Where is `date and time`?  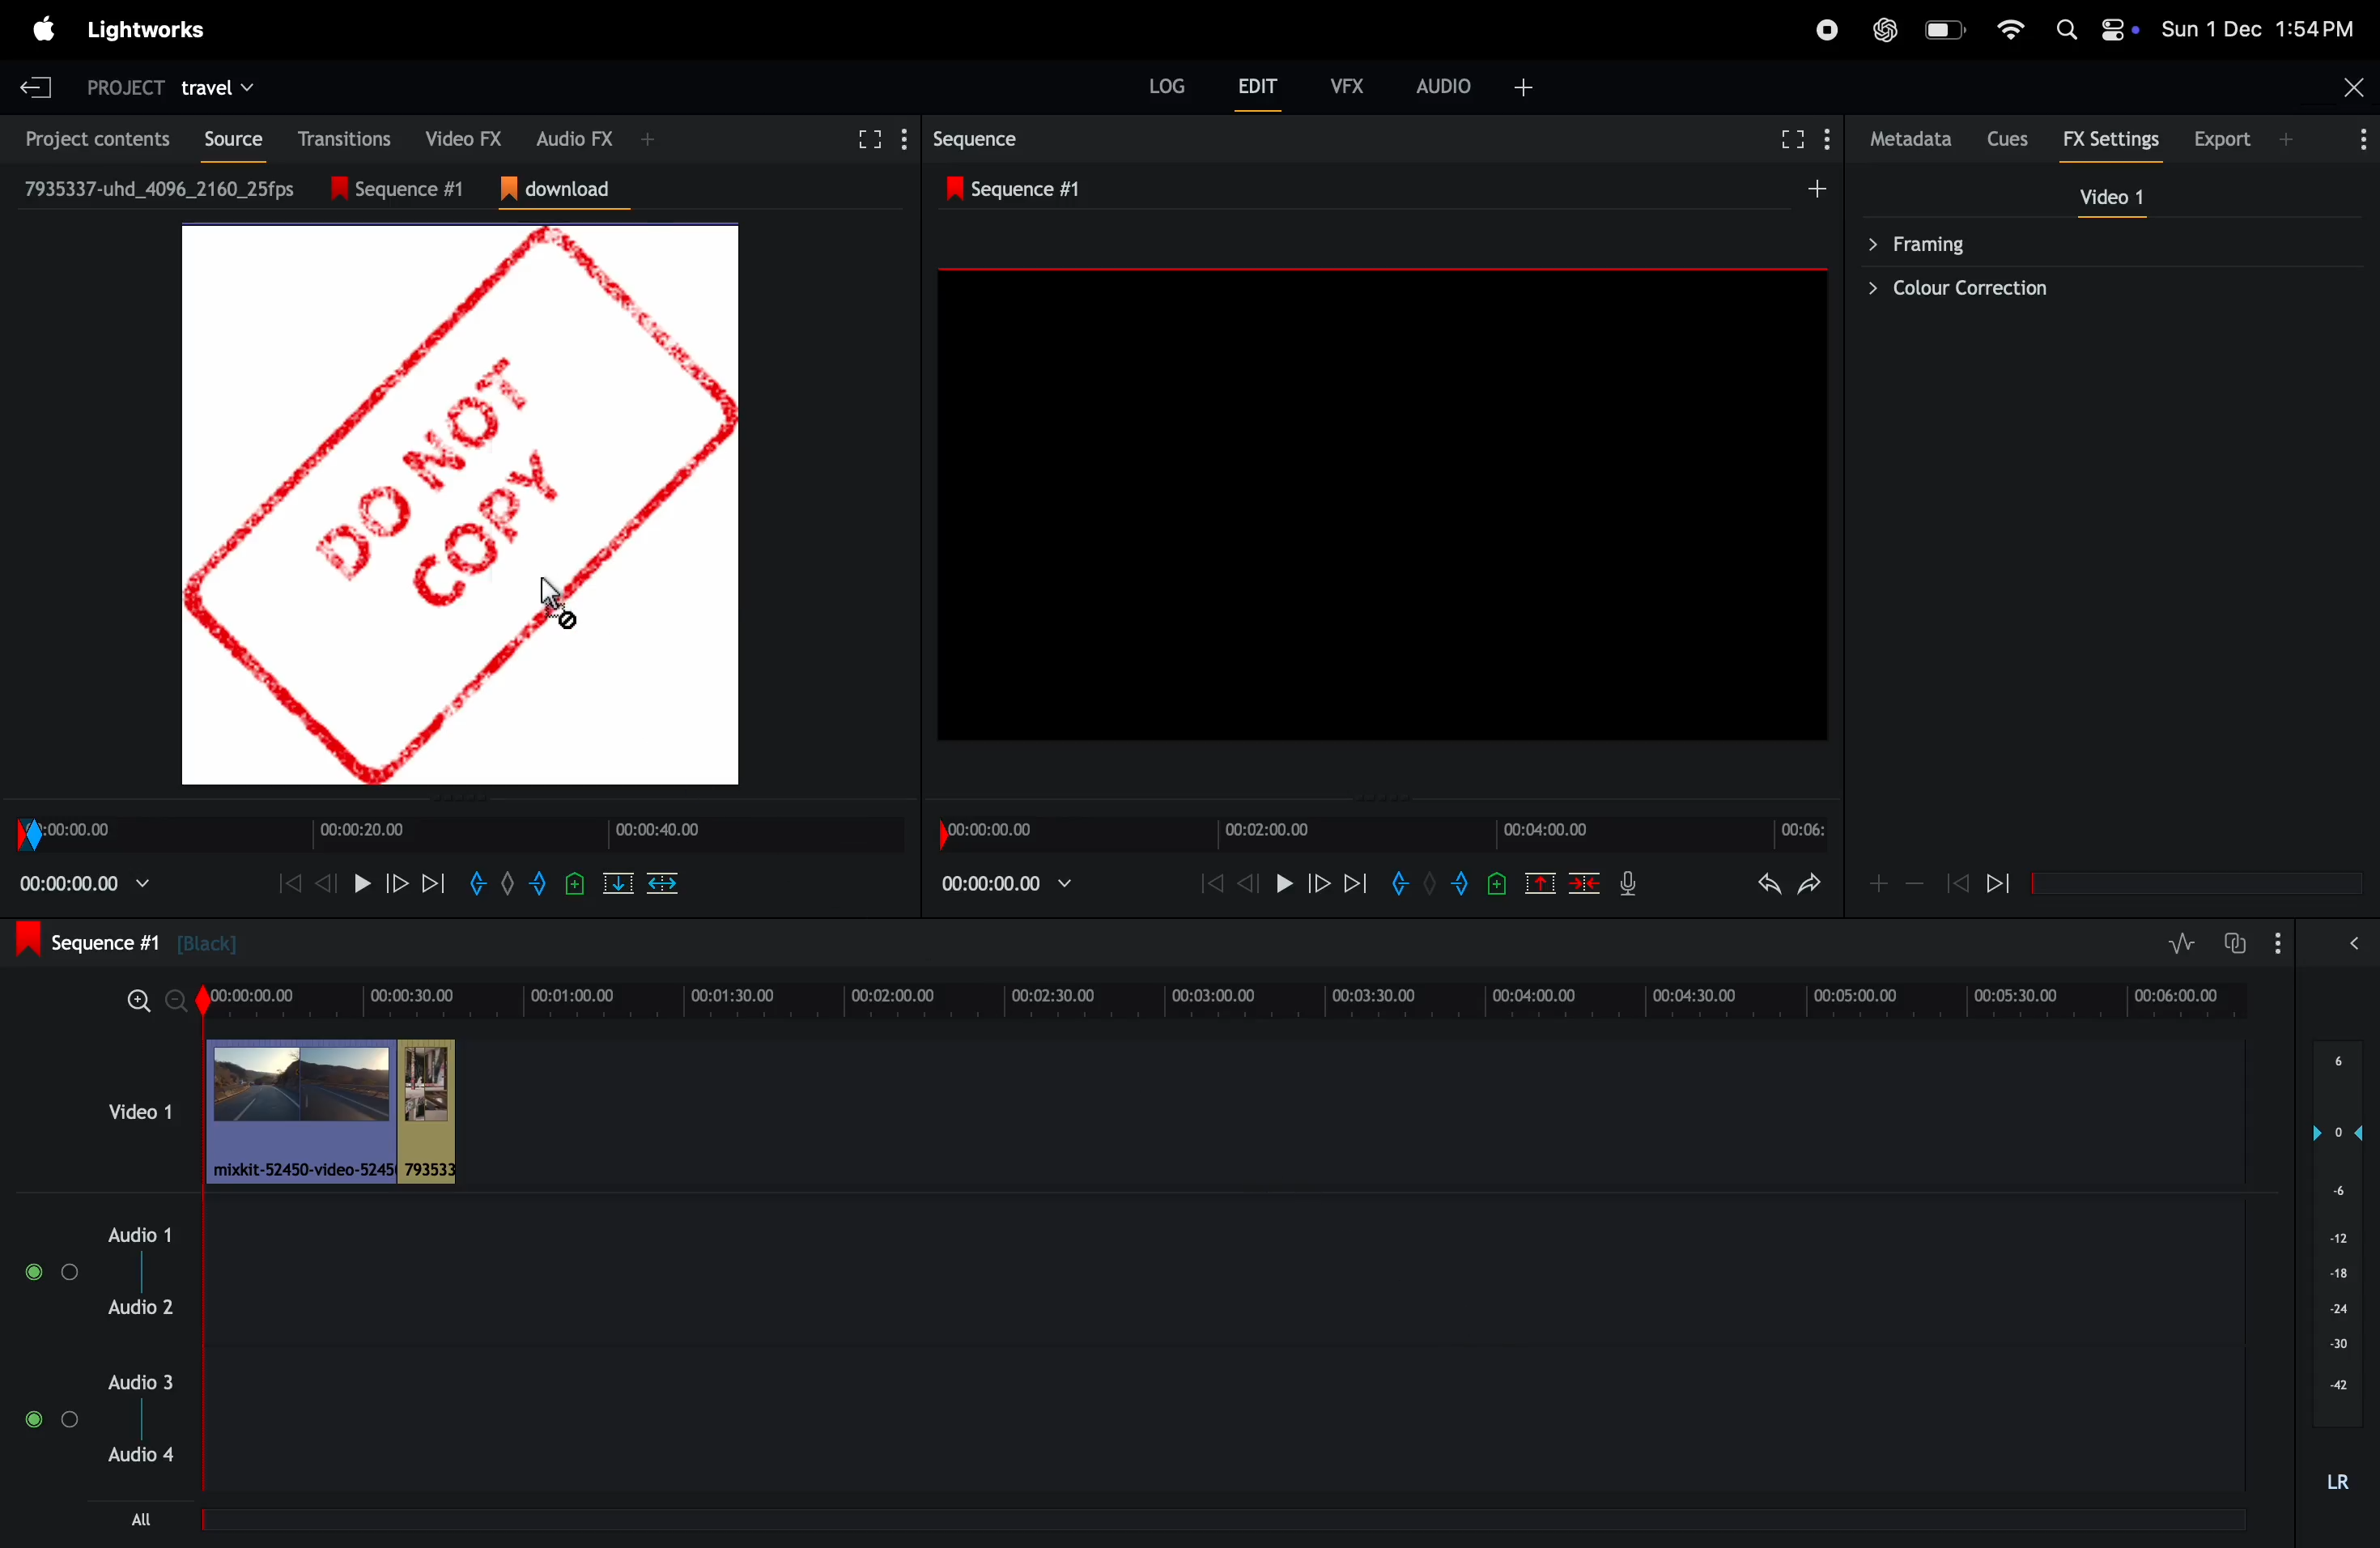 date and time is located at coordinates (2257, 28).